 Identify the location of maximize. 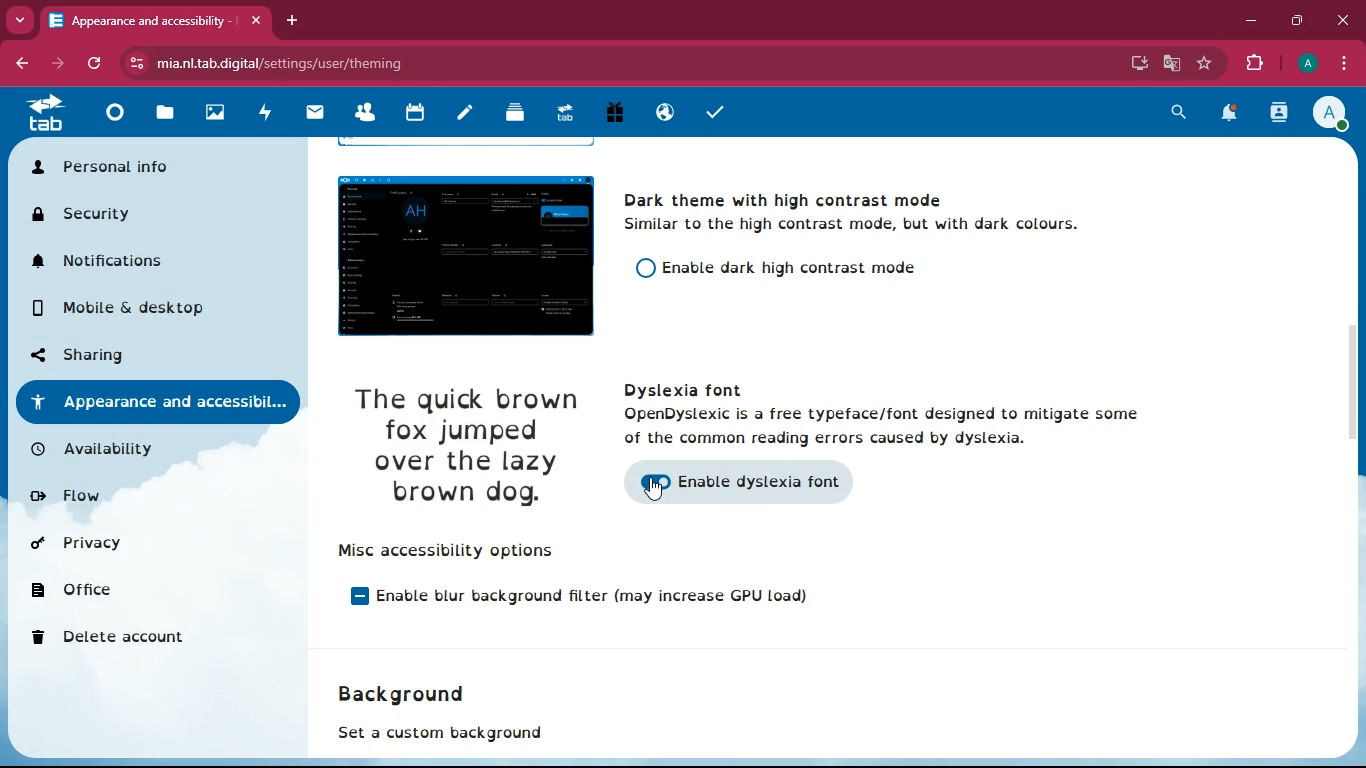
(1299, 17).